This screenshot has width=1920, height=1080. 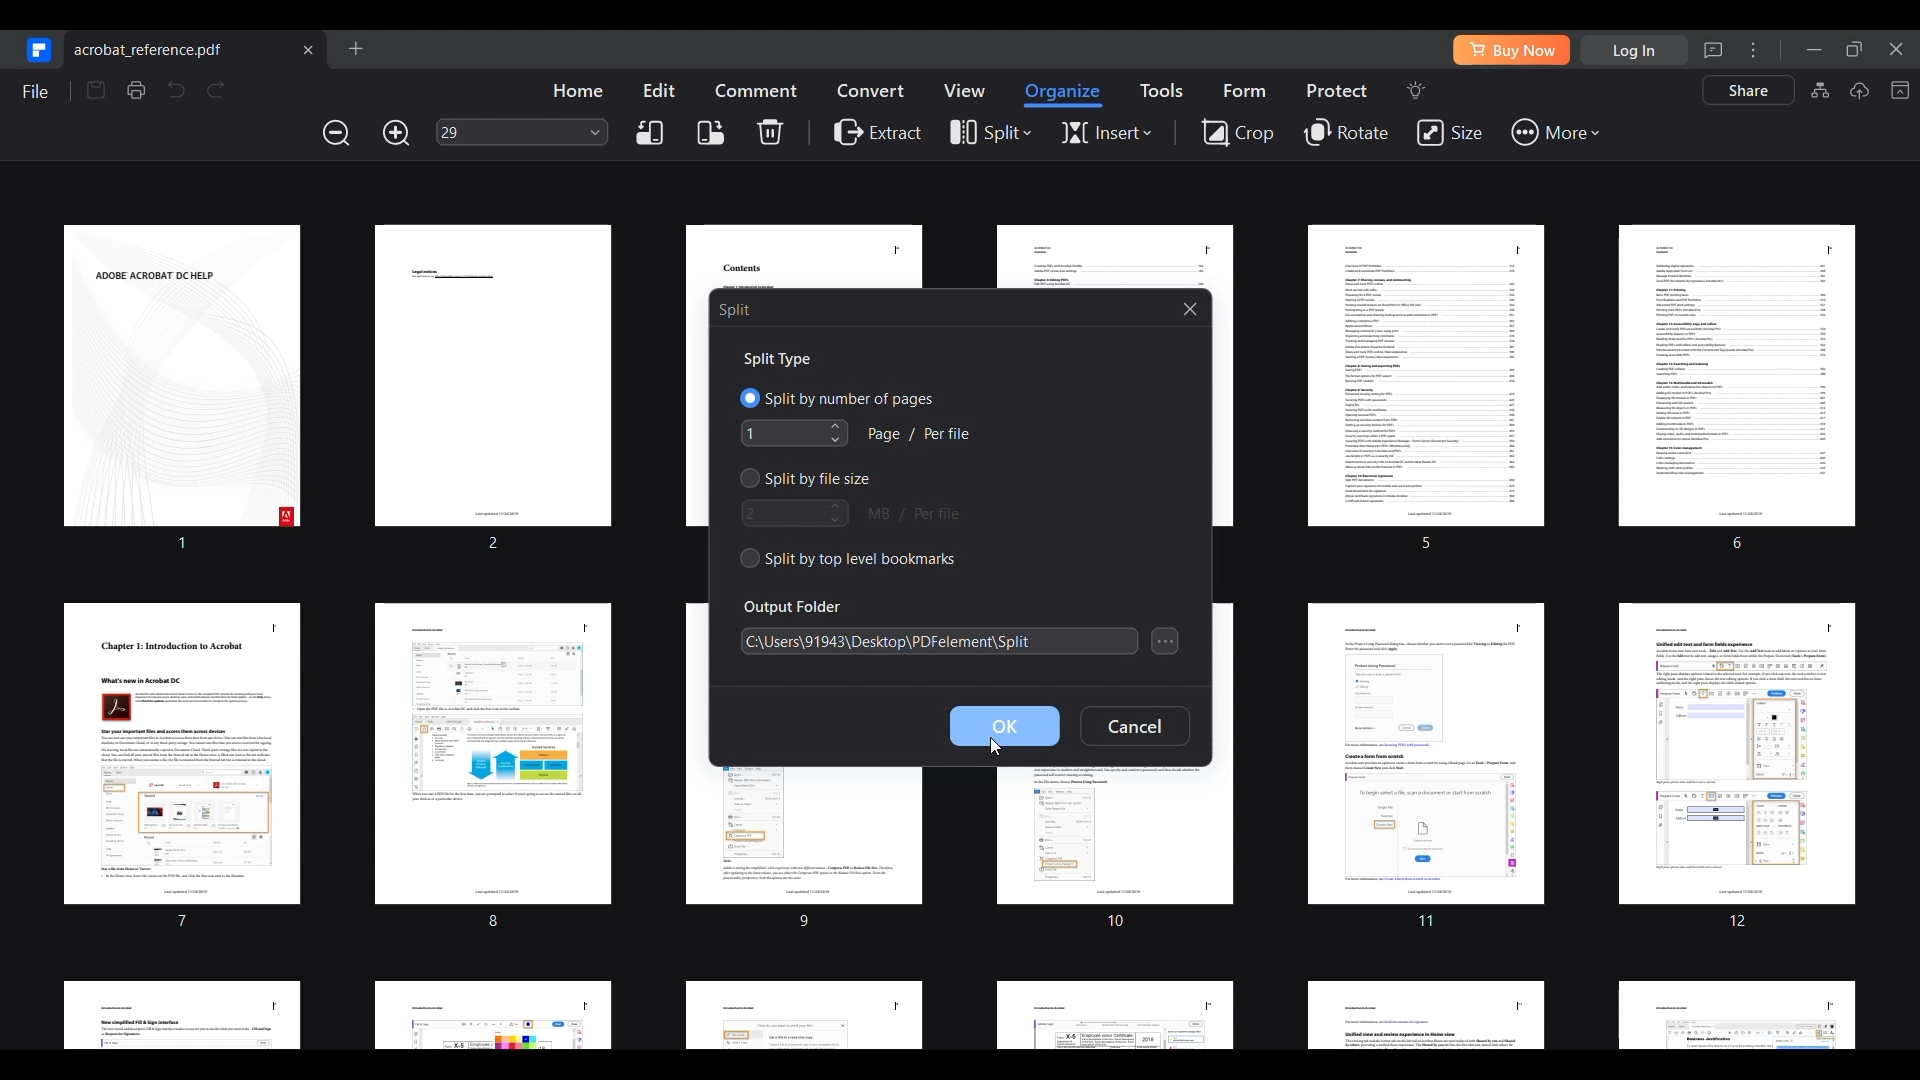 I want to click on Current open file, so click(x=197, y=48).